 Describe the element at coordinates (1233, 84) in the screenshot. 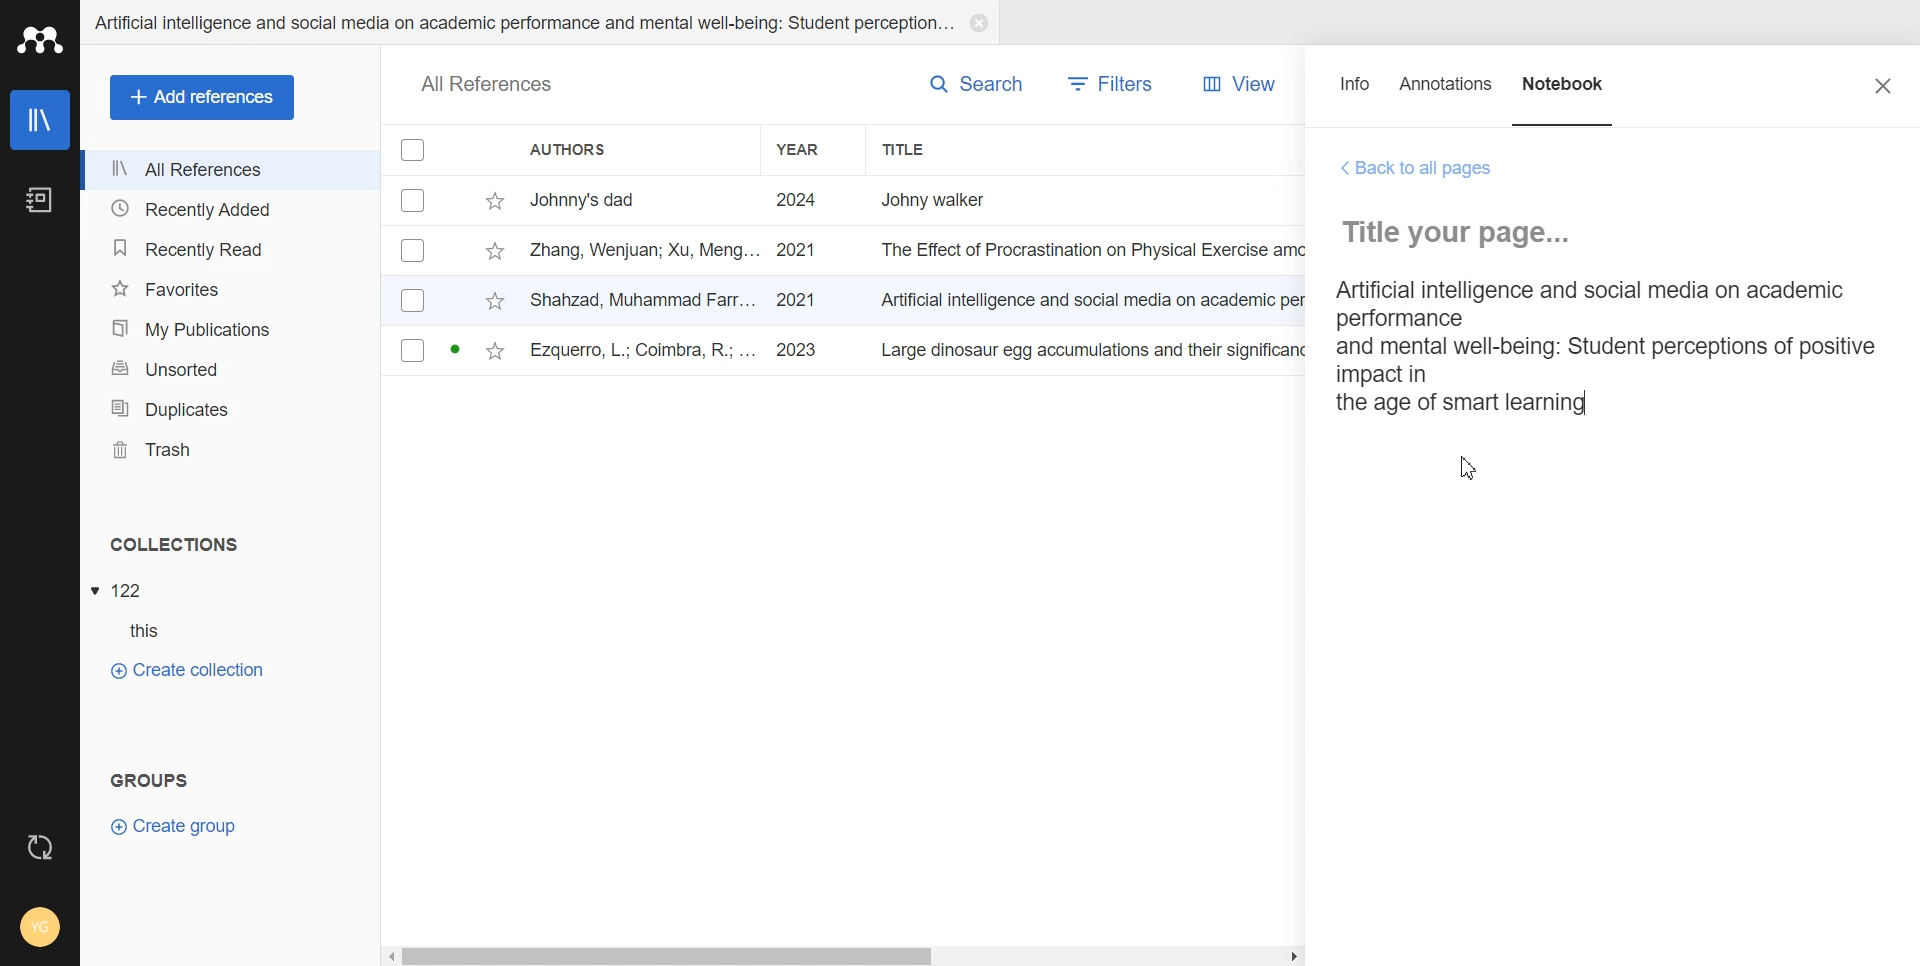

I see `View` at that location.